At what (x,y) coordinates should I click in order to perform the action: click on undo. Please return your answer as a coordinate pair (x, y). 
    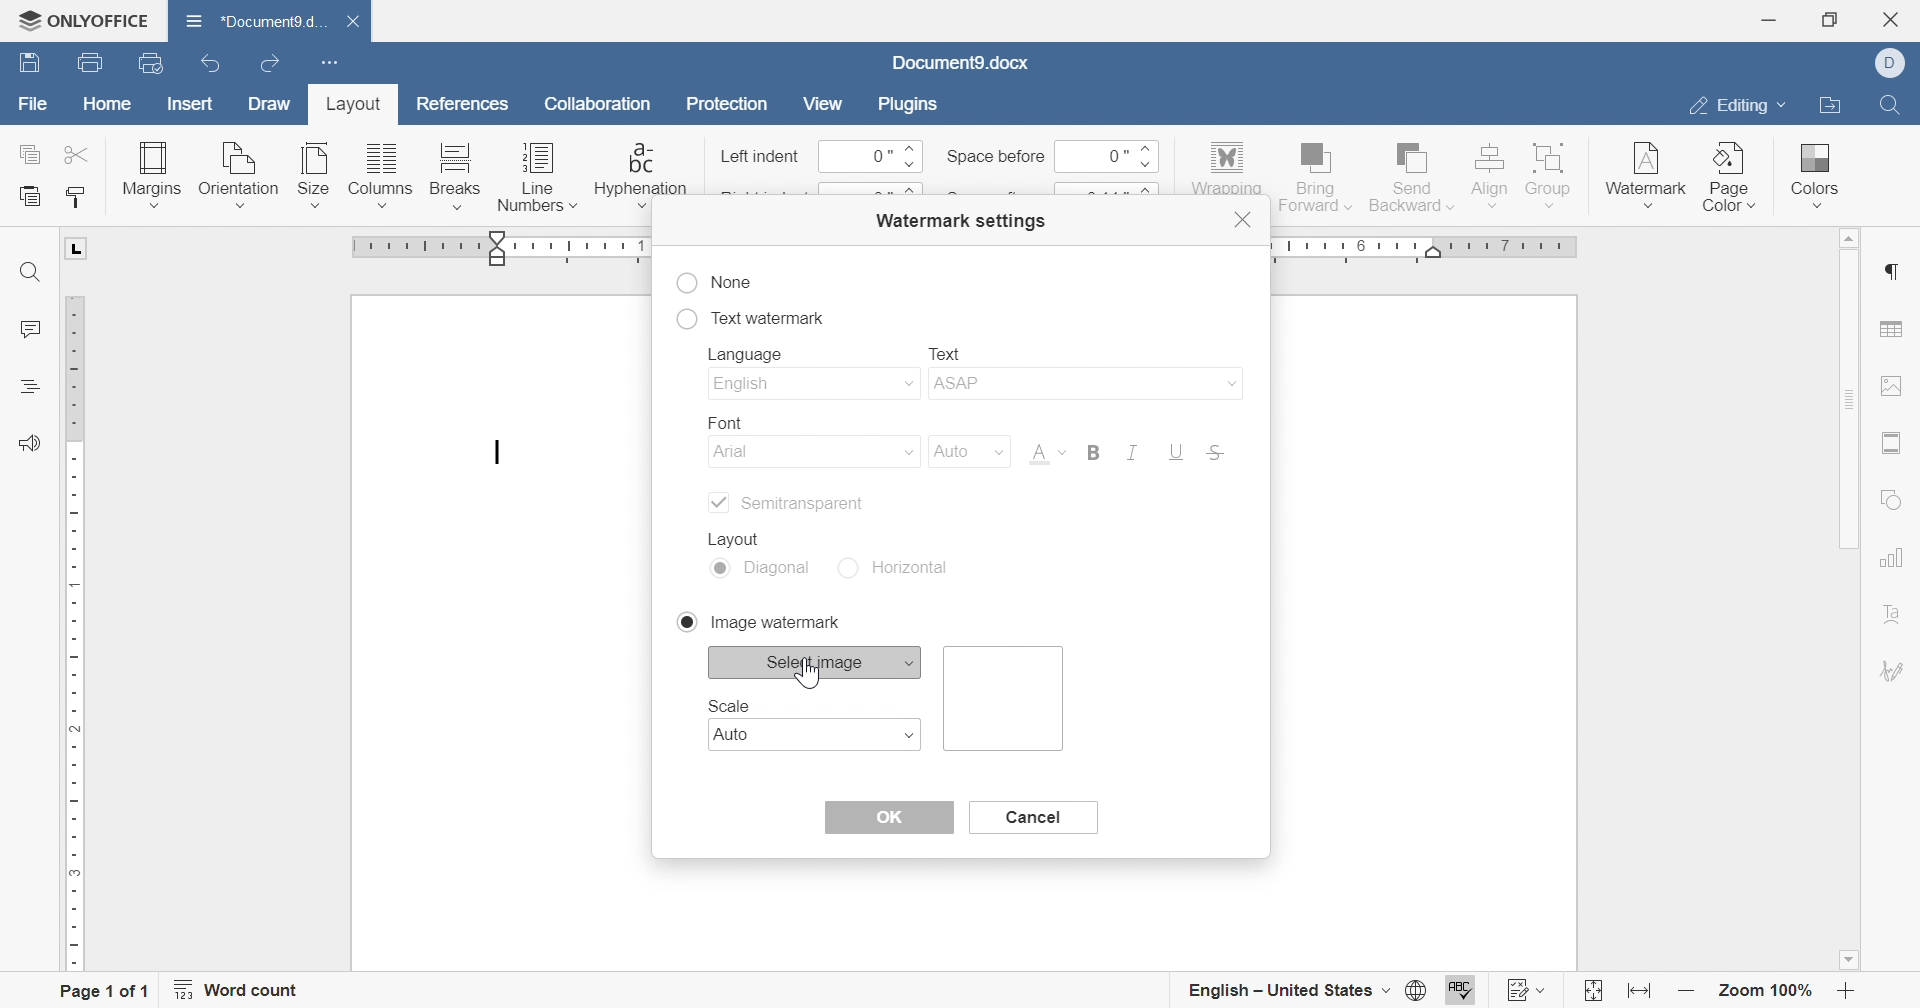
    Looking at the image, I should click on (217, 66).